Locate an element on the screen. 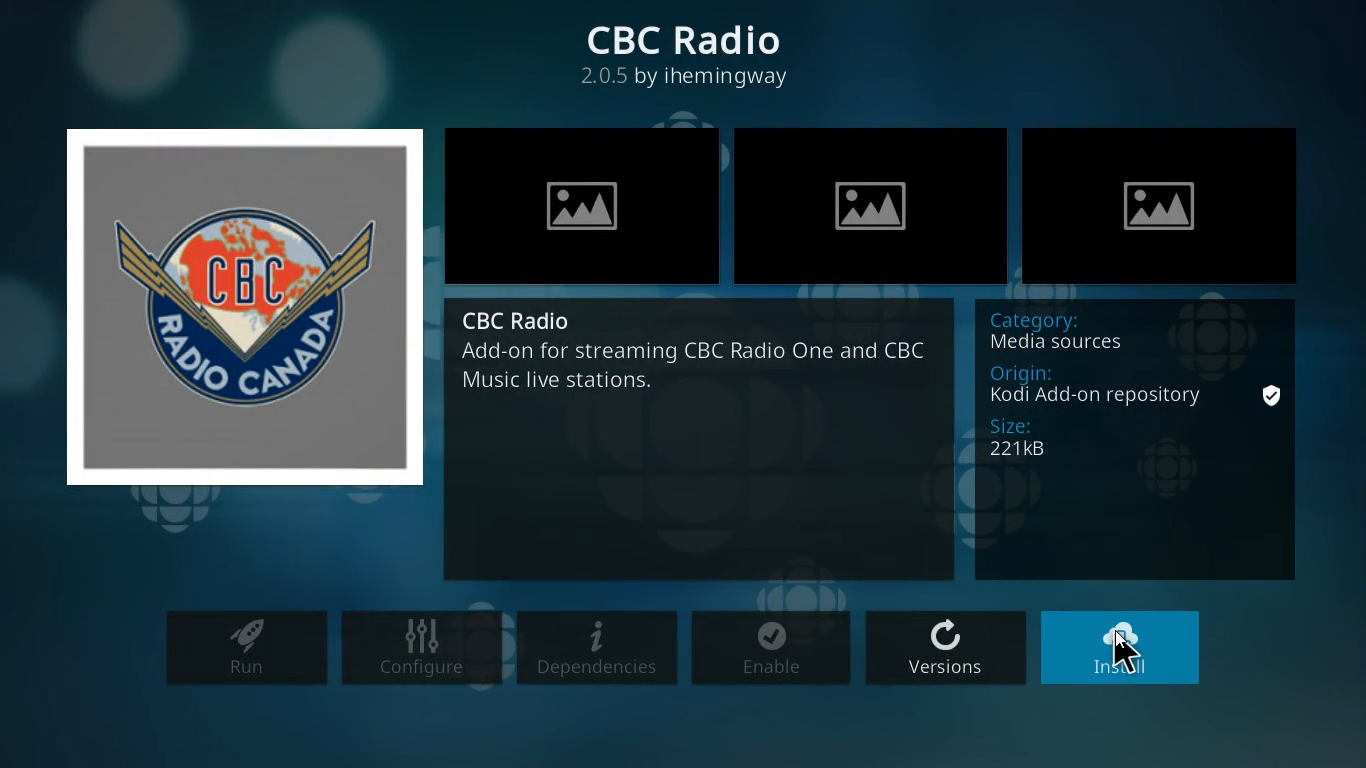 The width and height of the screenshot is (1366, 768). Cursor is located at coordinates (1129, 648).